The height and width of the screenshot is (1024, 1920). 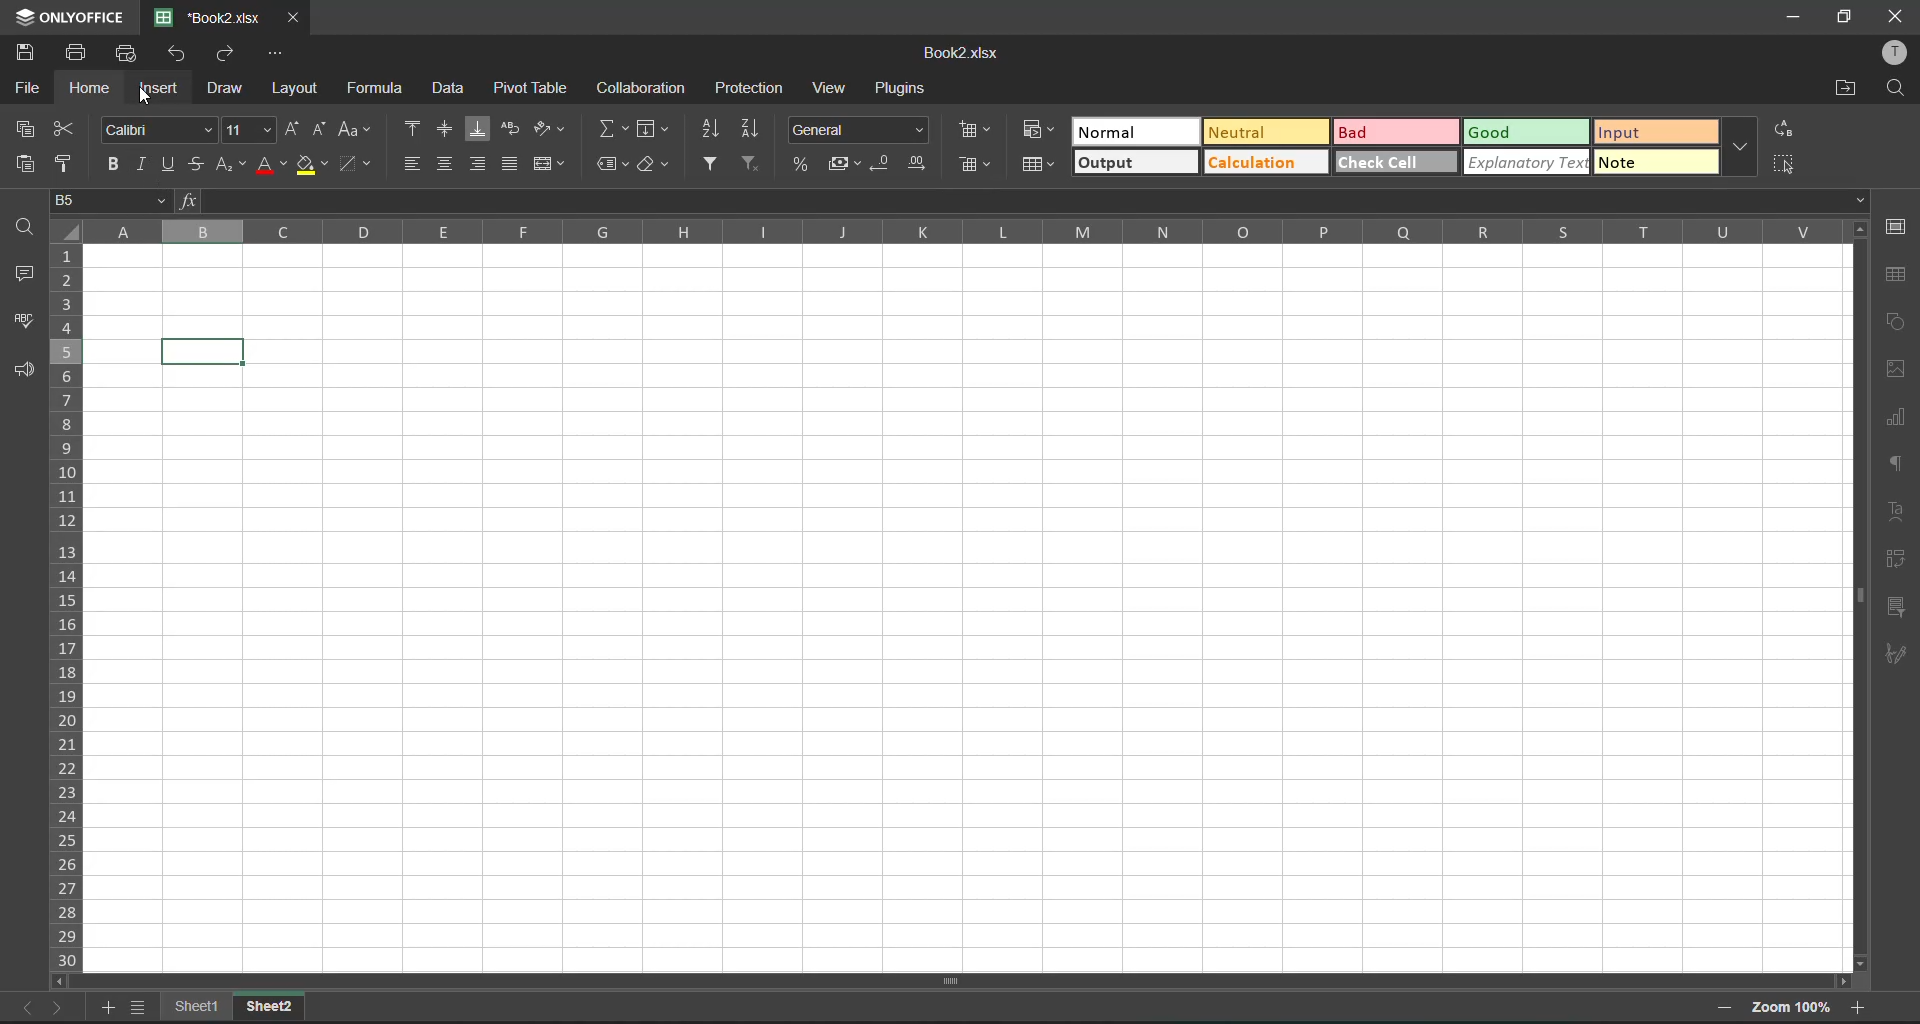 What do you see at coordinates (512, 129) in the screenshot?
I see `wrap text` at bounding box center [512, 129].